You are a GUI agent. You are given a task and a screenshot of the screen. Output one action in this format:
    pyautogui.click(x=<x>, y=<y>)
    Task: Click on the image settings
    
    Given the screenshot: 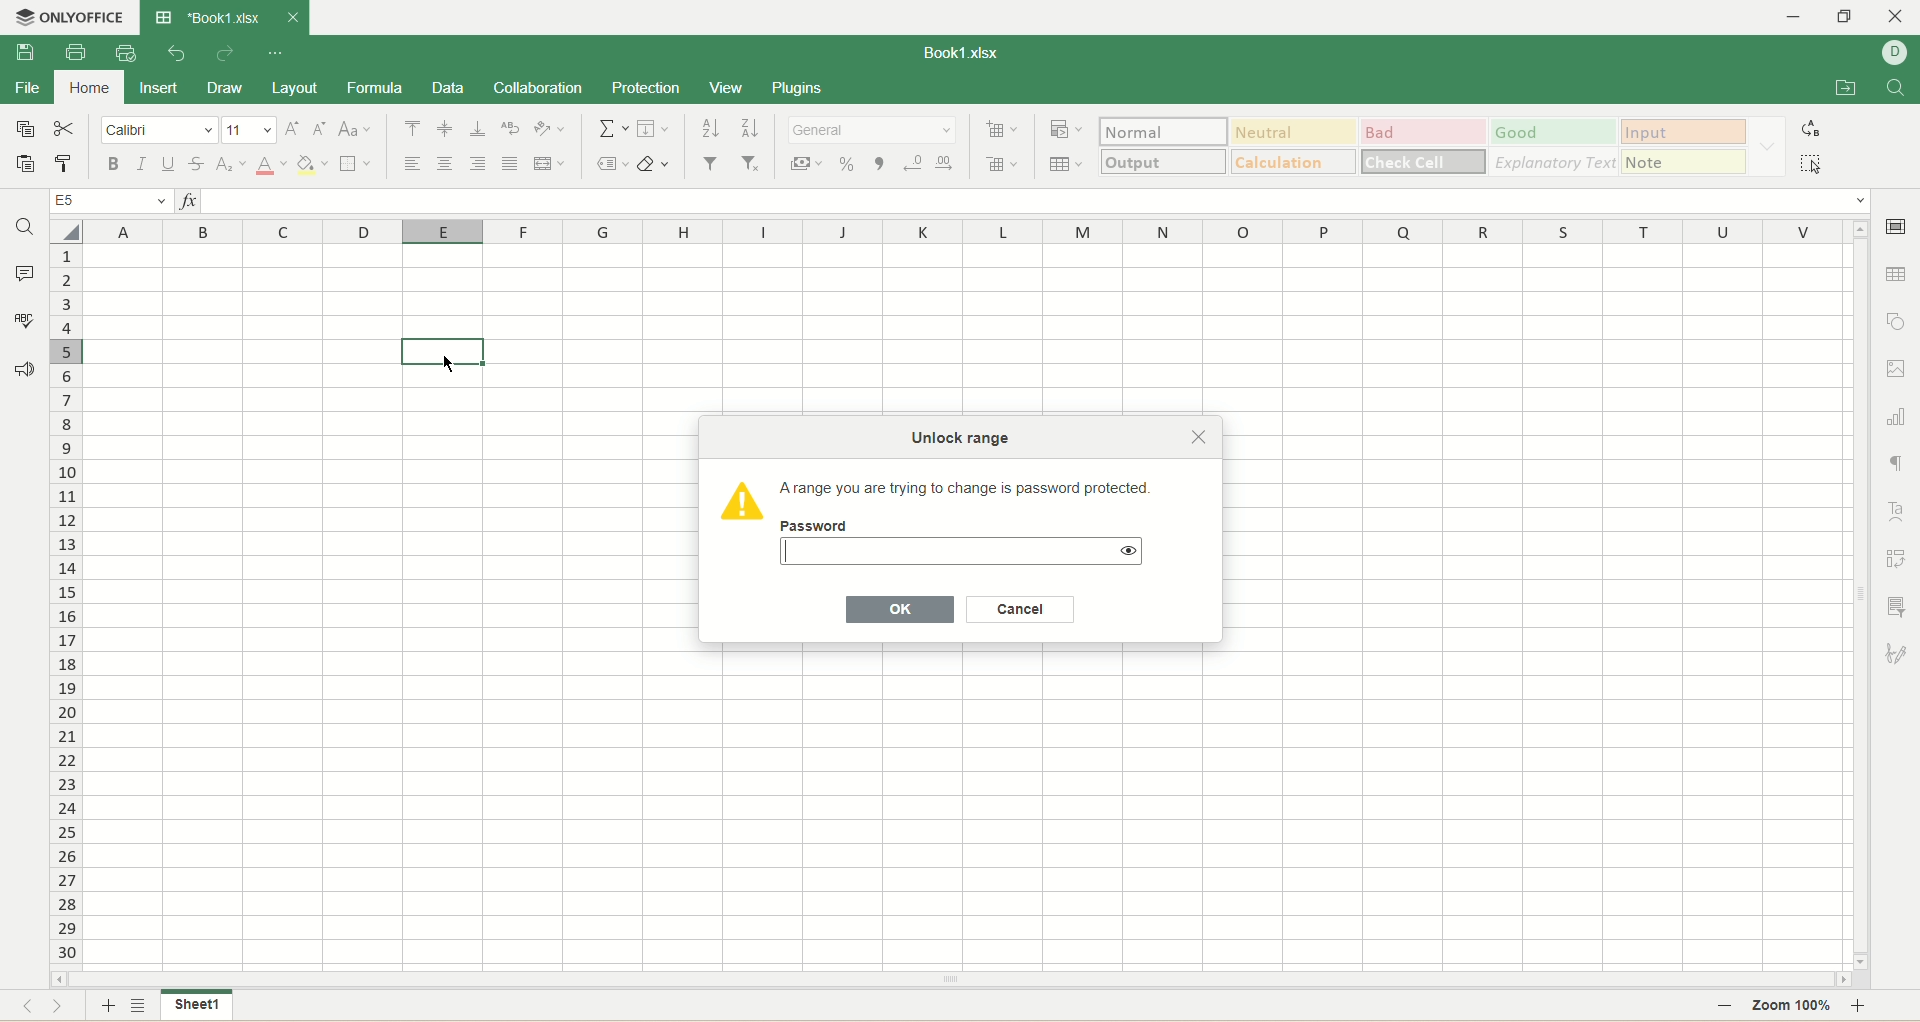 What is the action you would take?
    pyautogui.click(x=1901, y=368)
    